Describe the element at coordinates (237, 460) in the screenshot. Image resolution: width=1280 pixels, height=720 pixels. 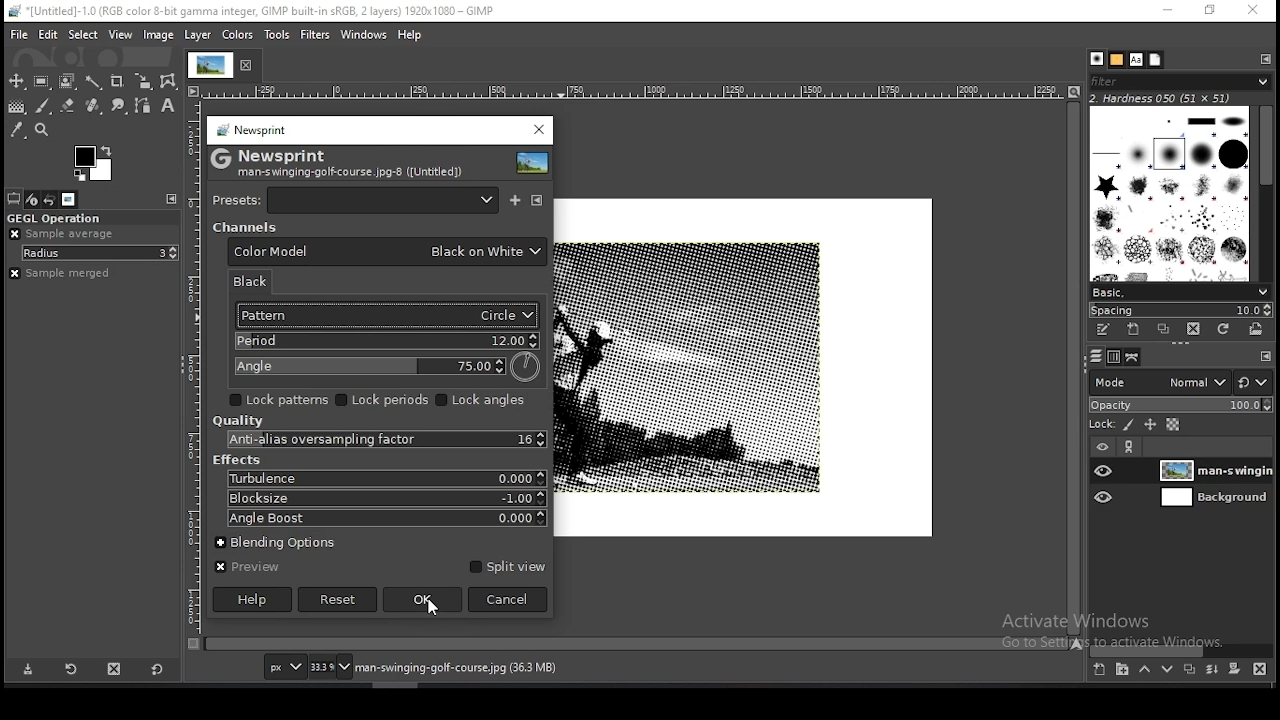
I see `effects` at that location.